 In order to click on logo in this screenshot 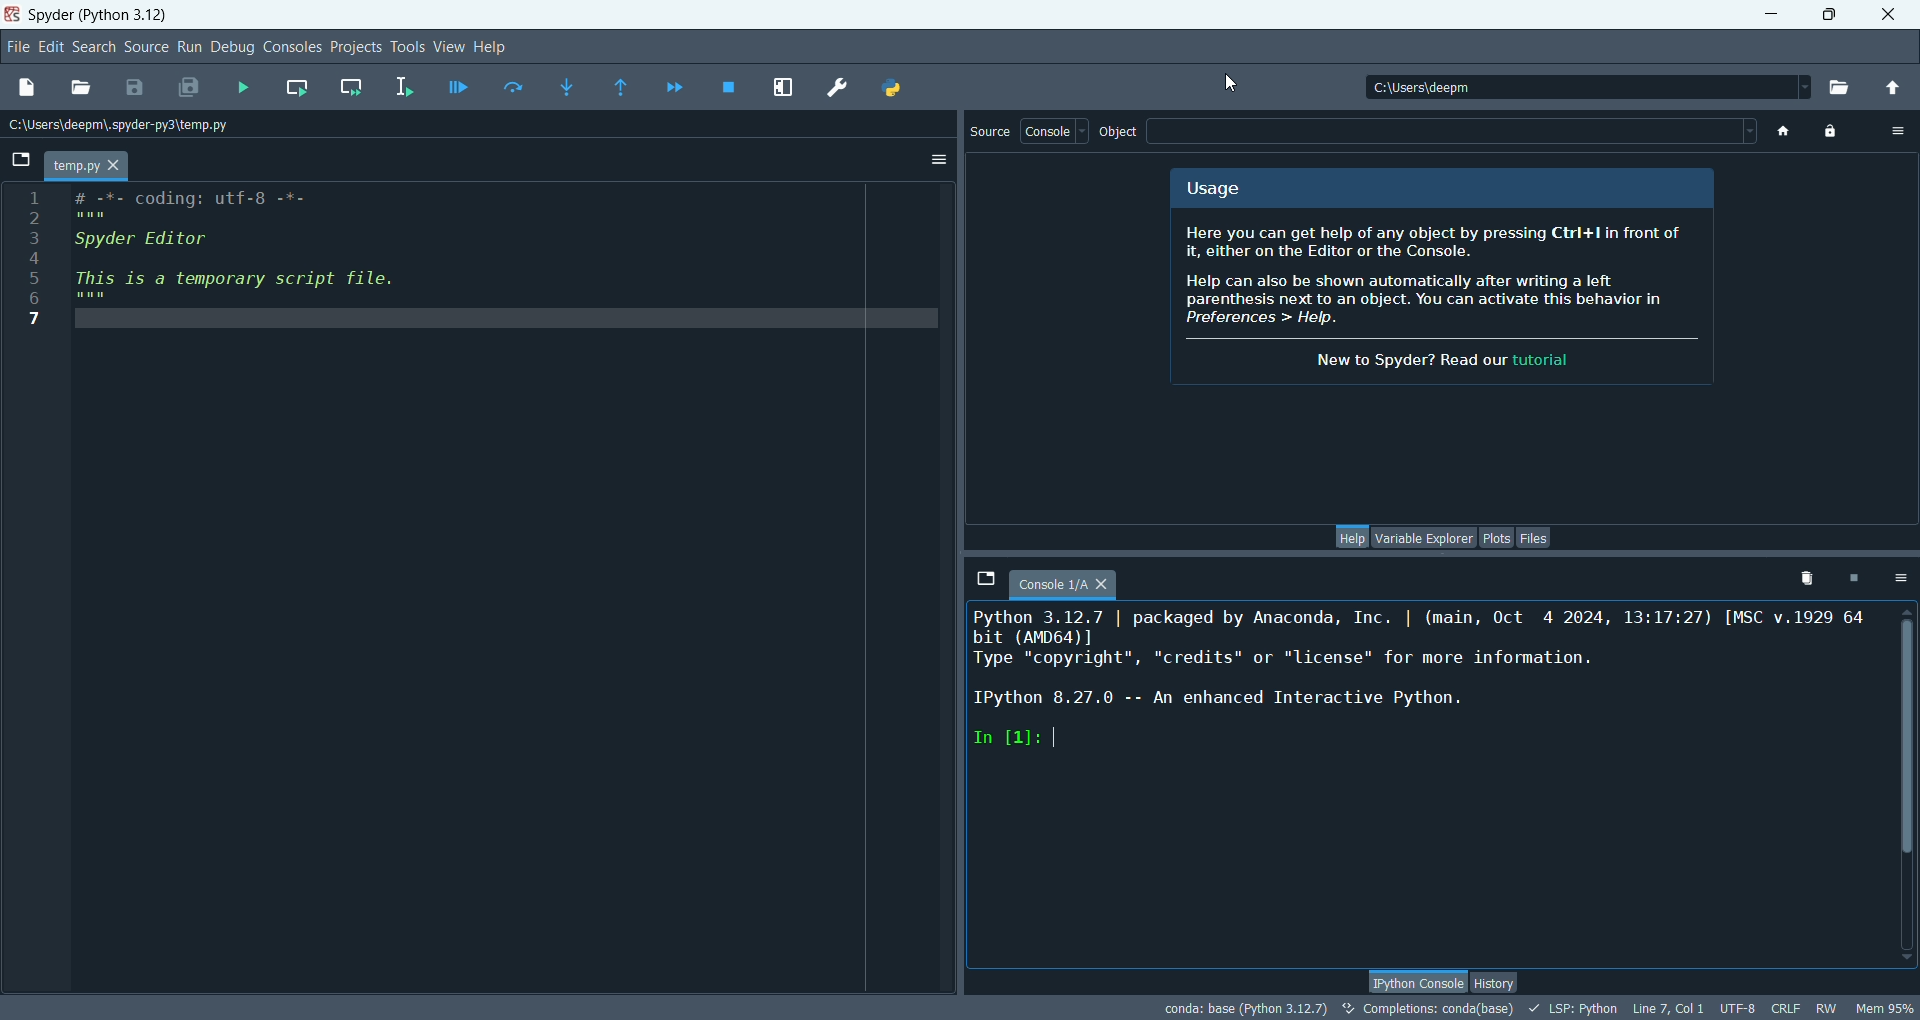, I will do `click(13, 17)`.